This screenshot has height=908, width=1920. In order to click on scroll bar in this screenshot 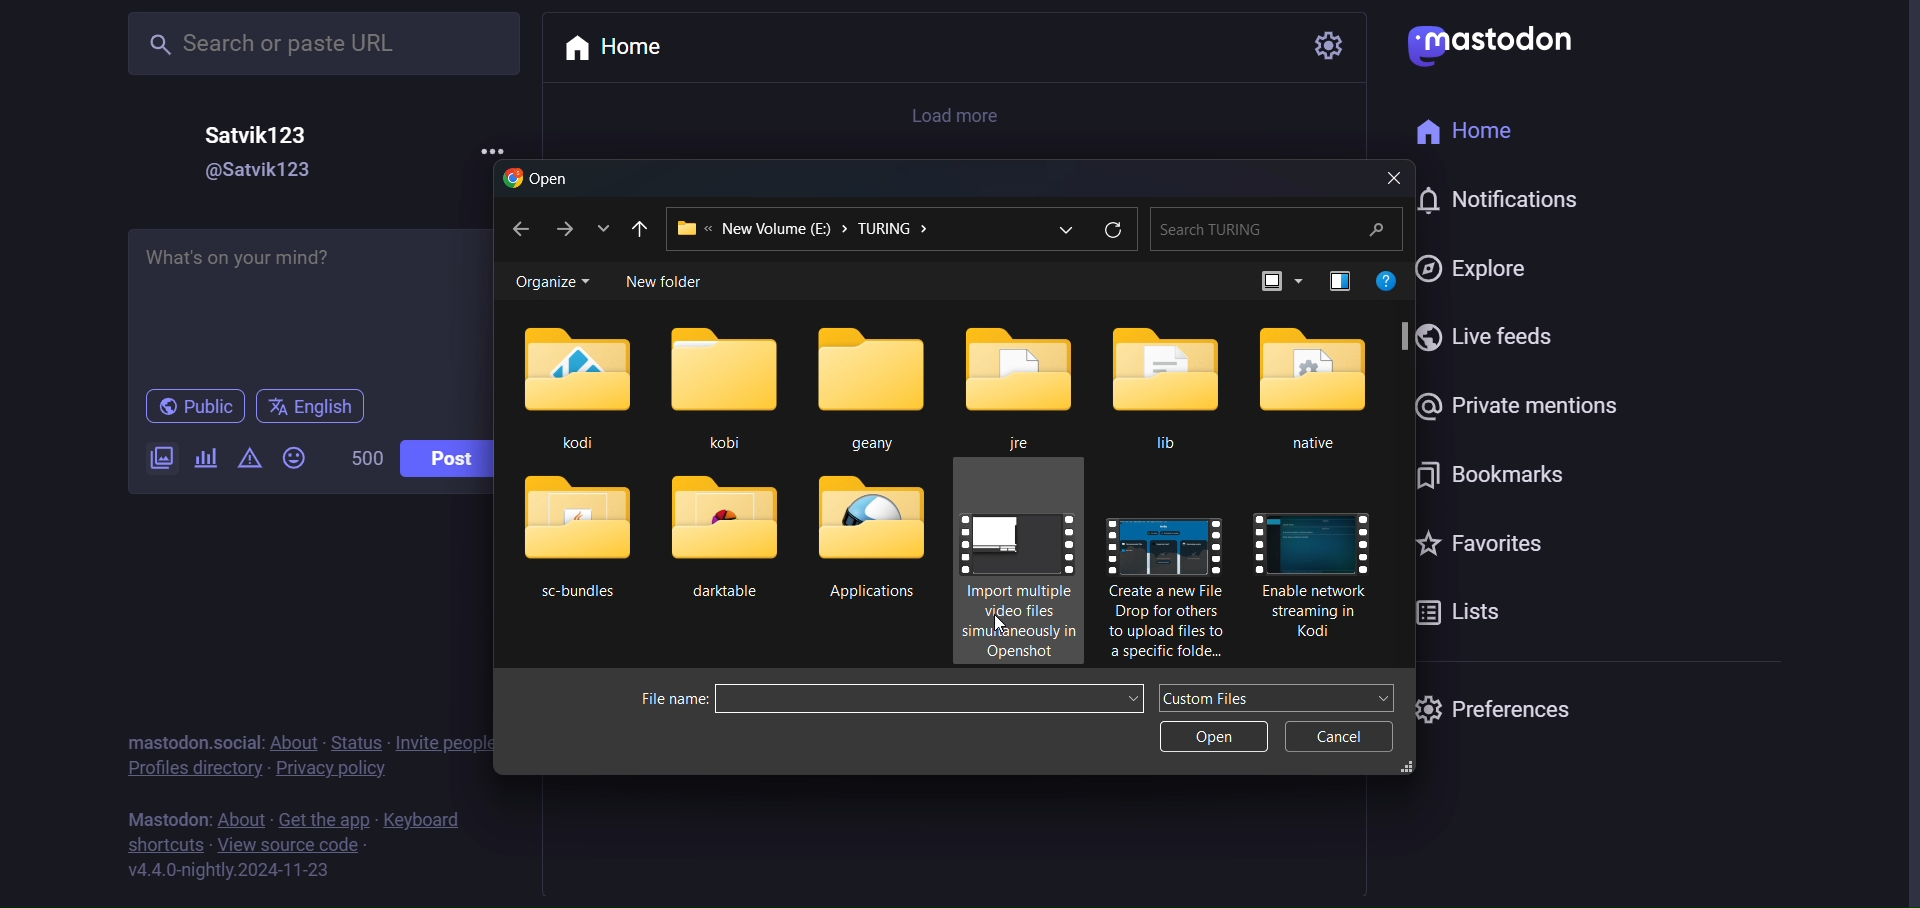, I will do `click(1406, 335)`.